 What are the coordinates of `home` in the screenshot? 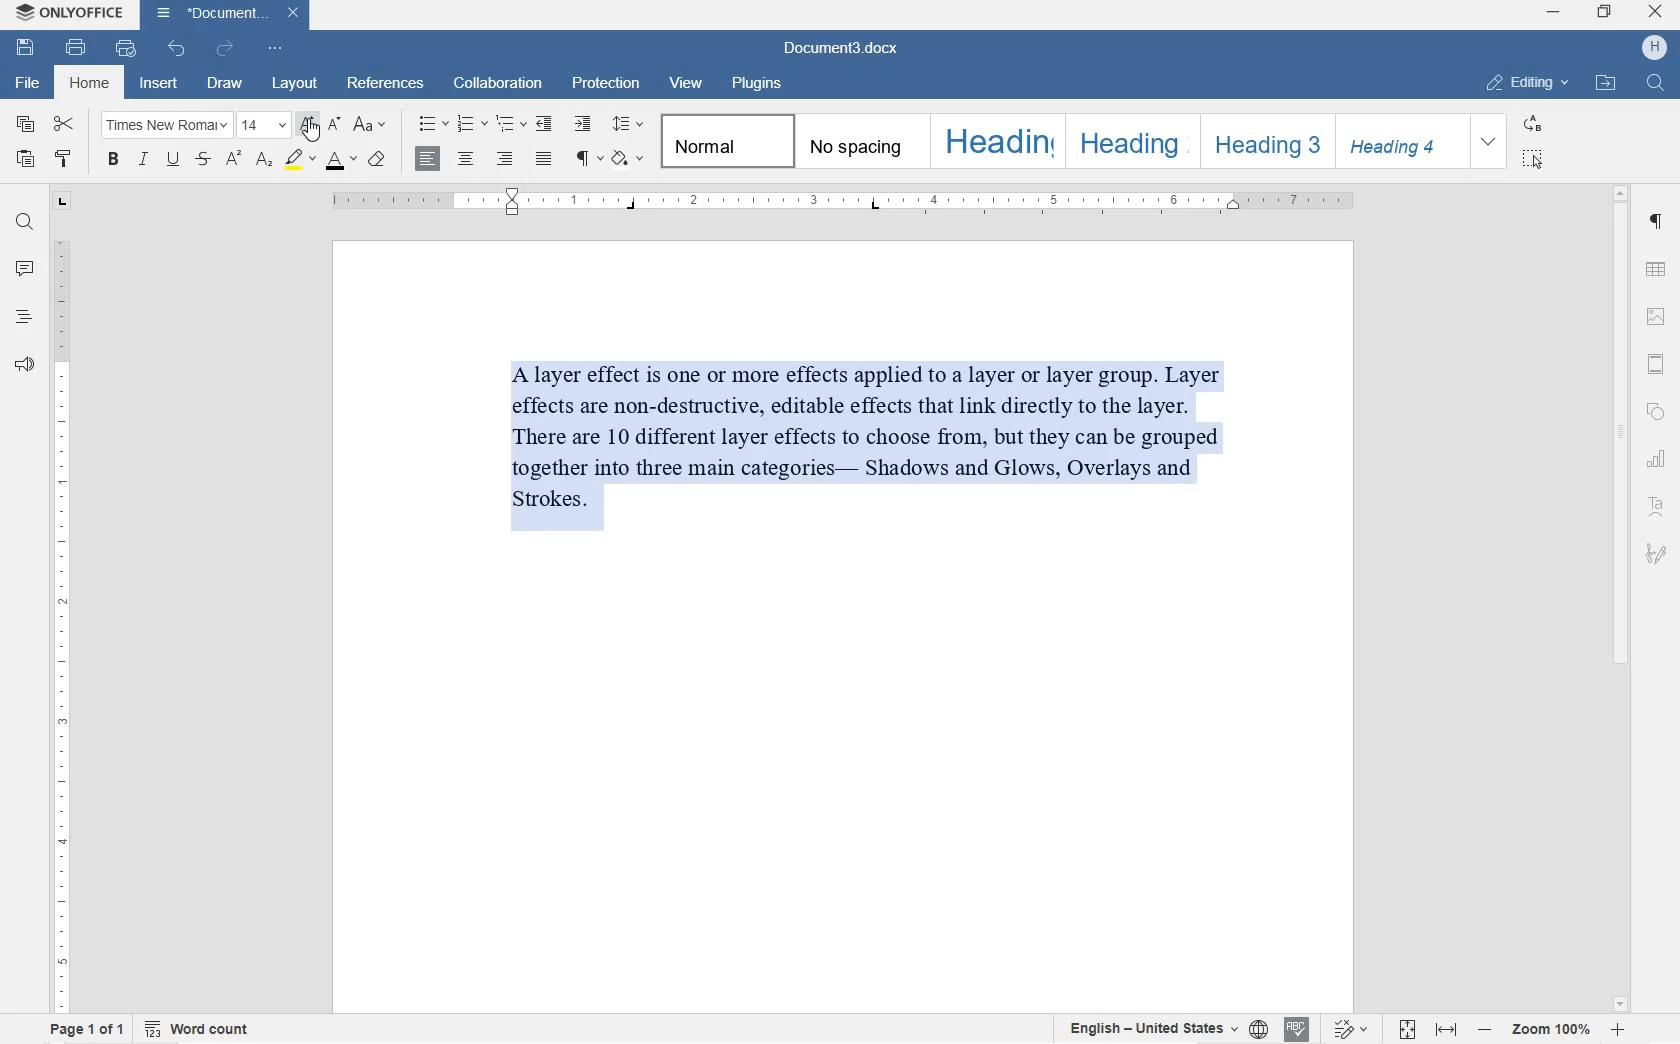 It's located at (94, 84).